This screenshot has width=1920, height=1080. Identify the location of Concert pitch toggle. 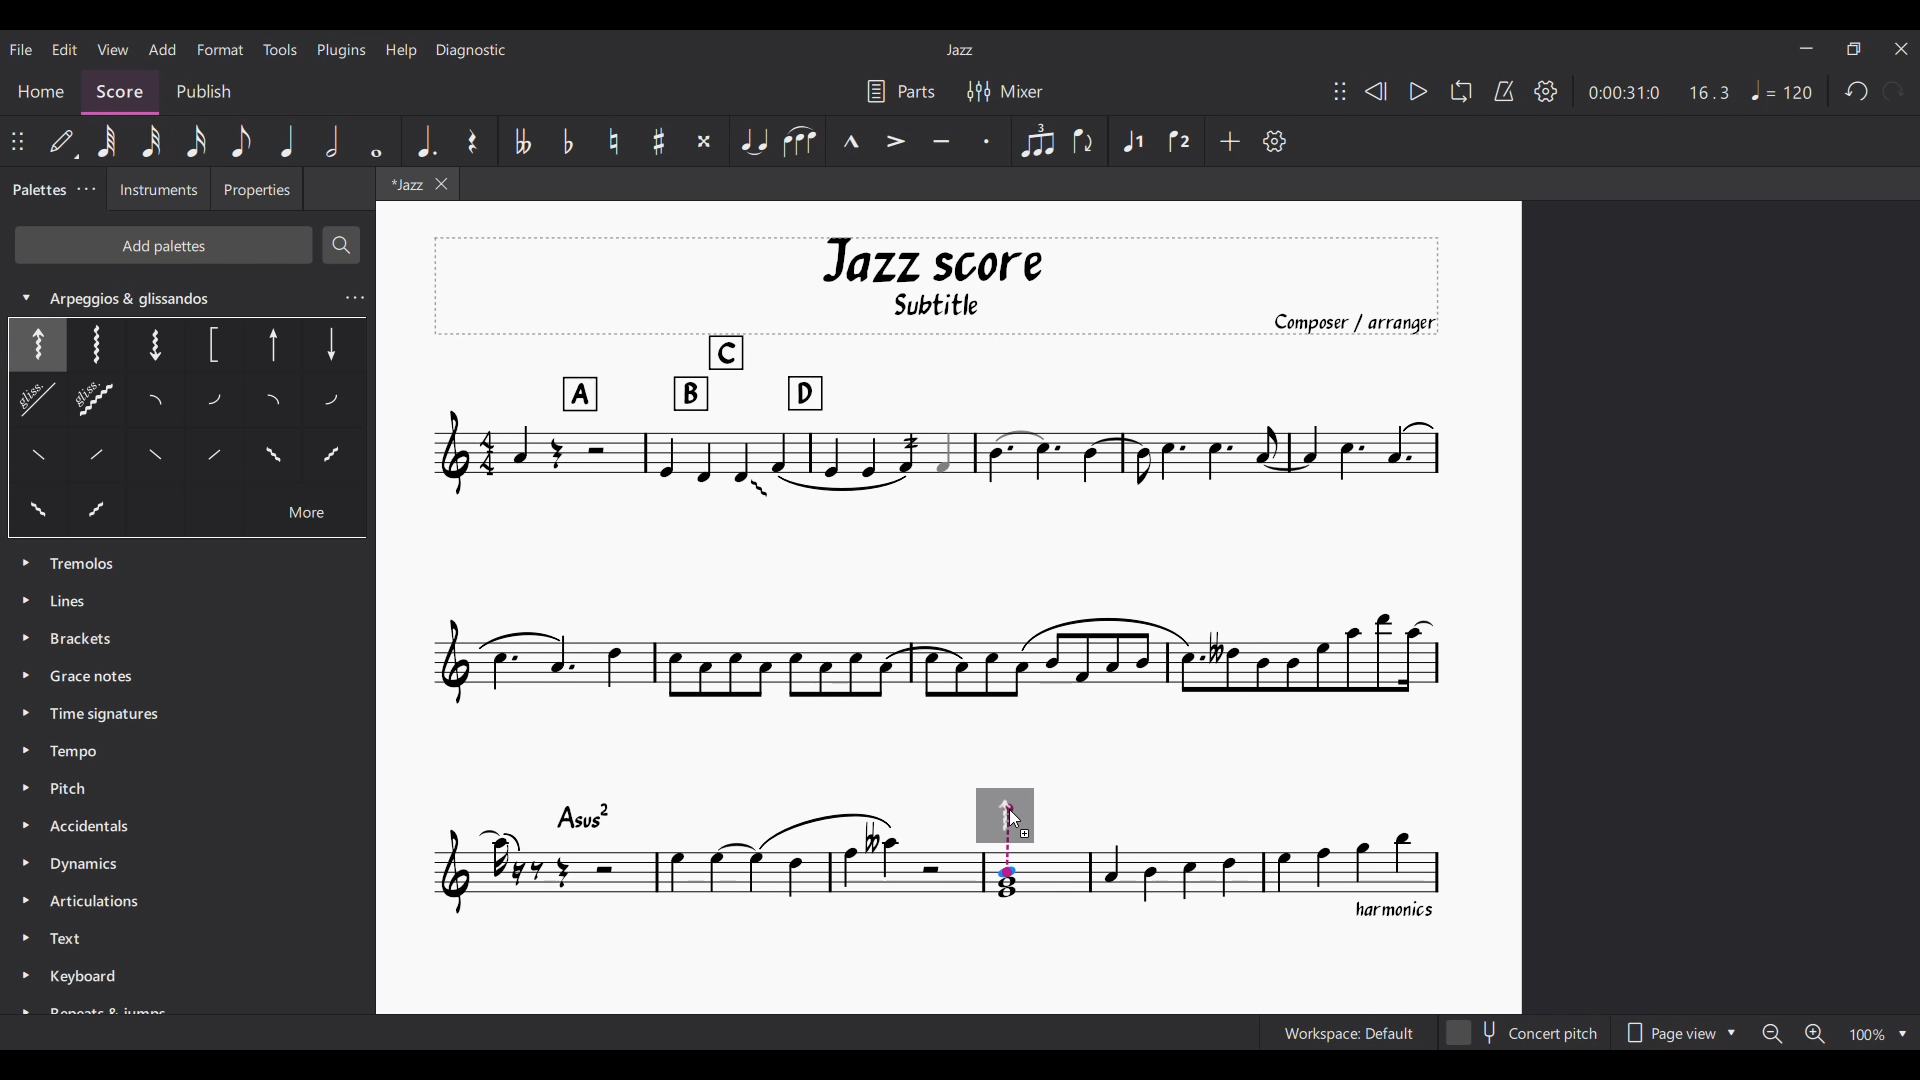
(1524, 1032).